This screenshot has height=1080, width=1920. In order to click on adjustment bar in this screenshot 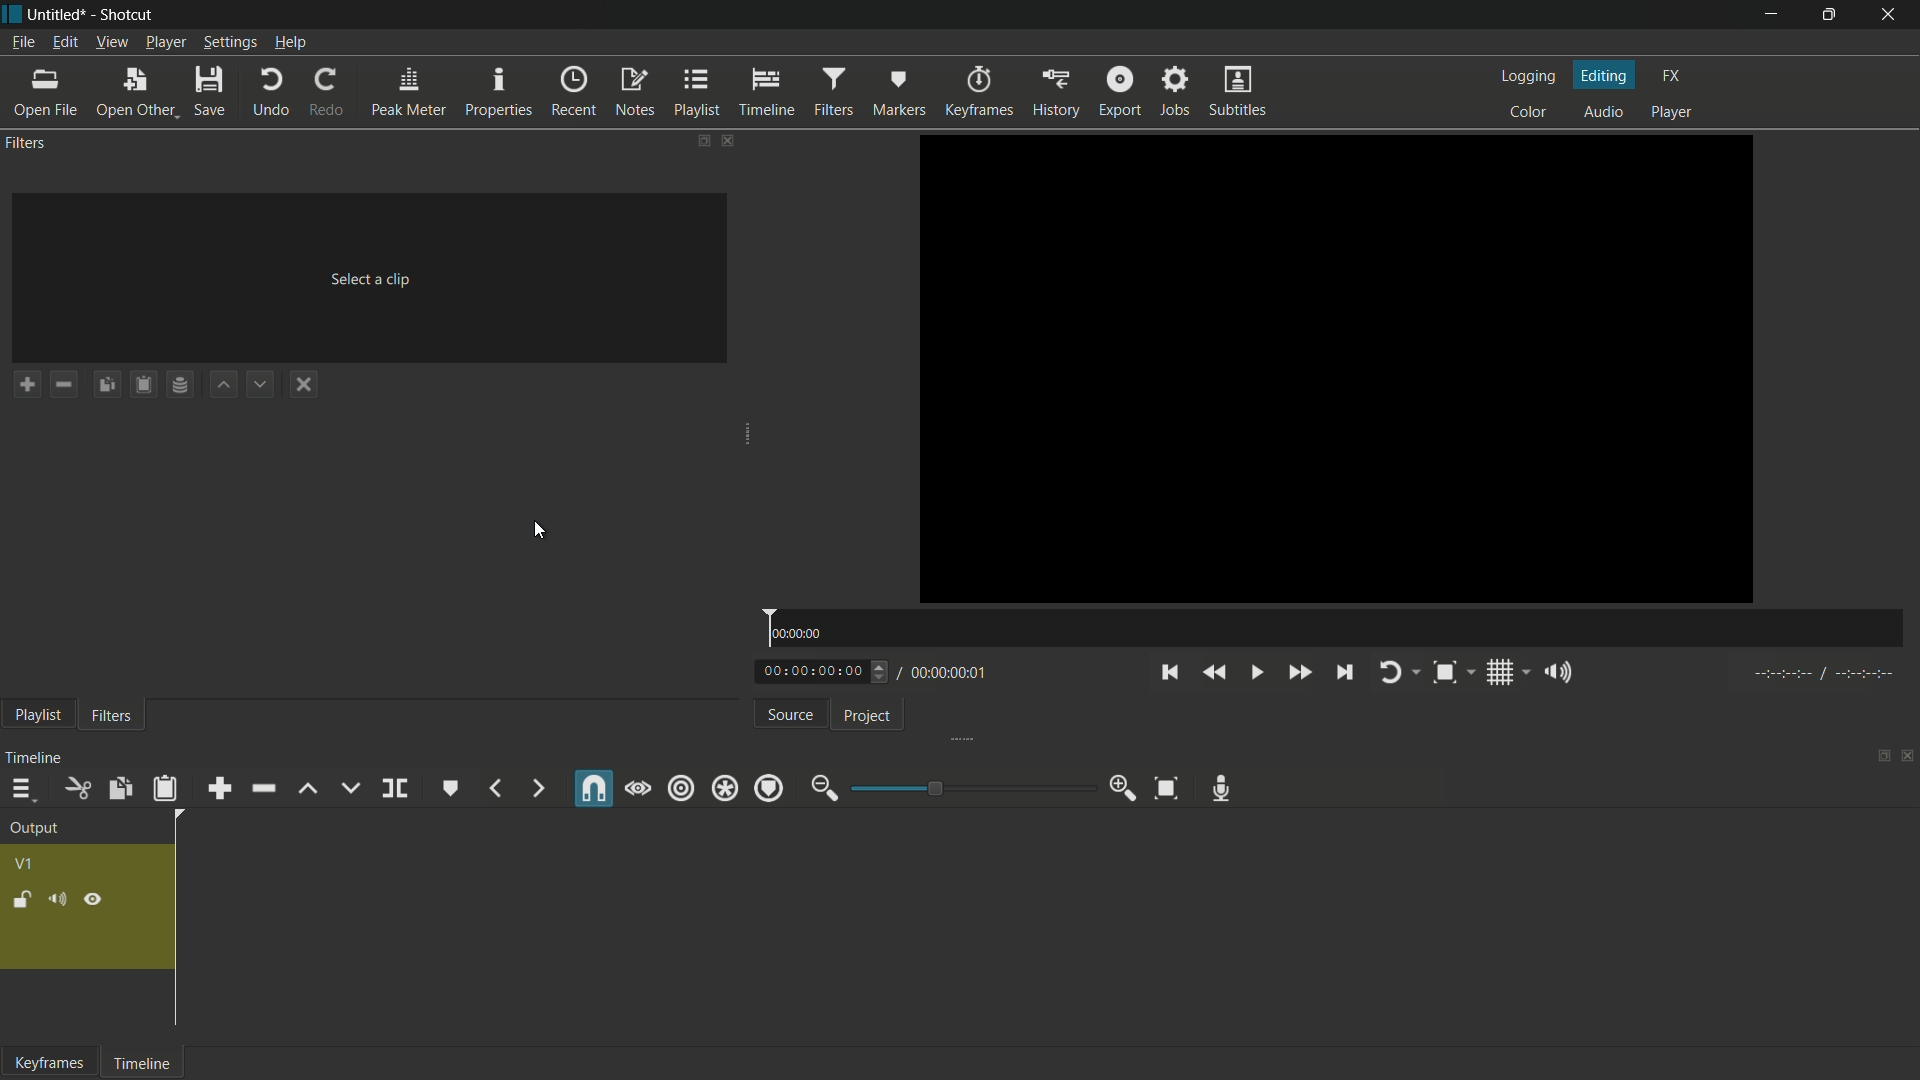, I will do `click(965, 788)`.